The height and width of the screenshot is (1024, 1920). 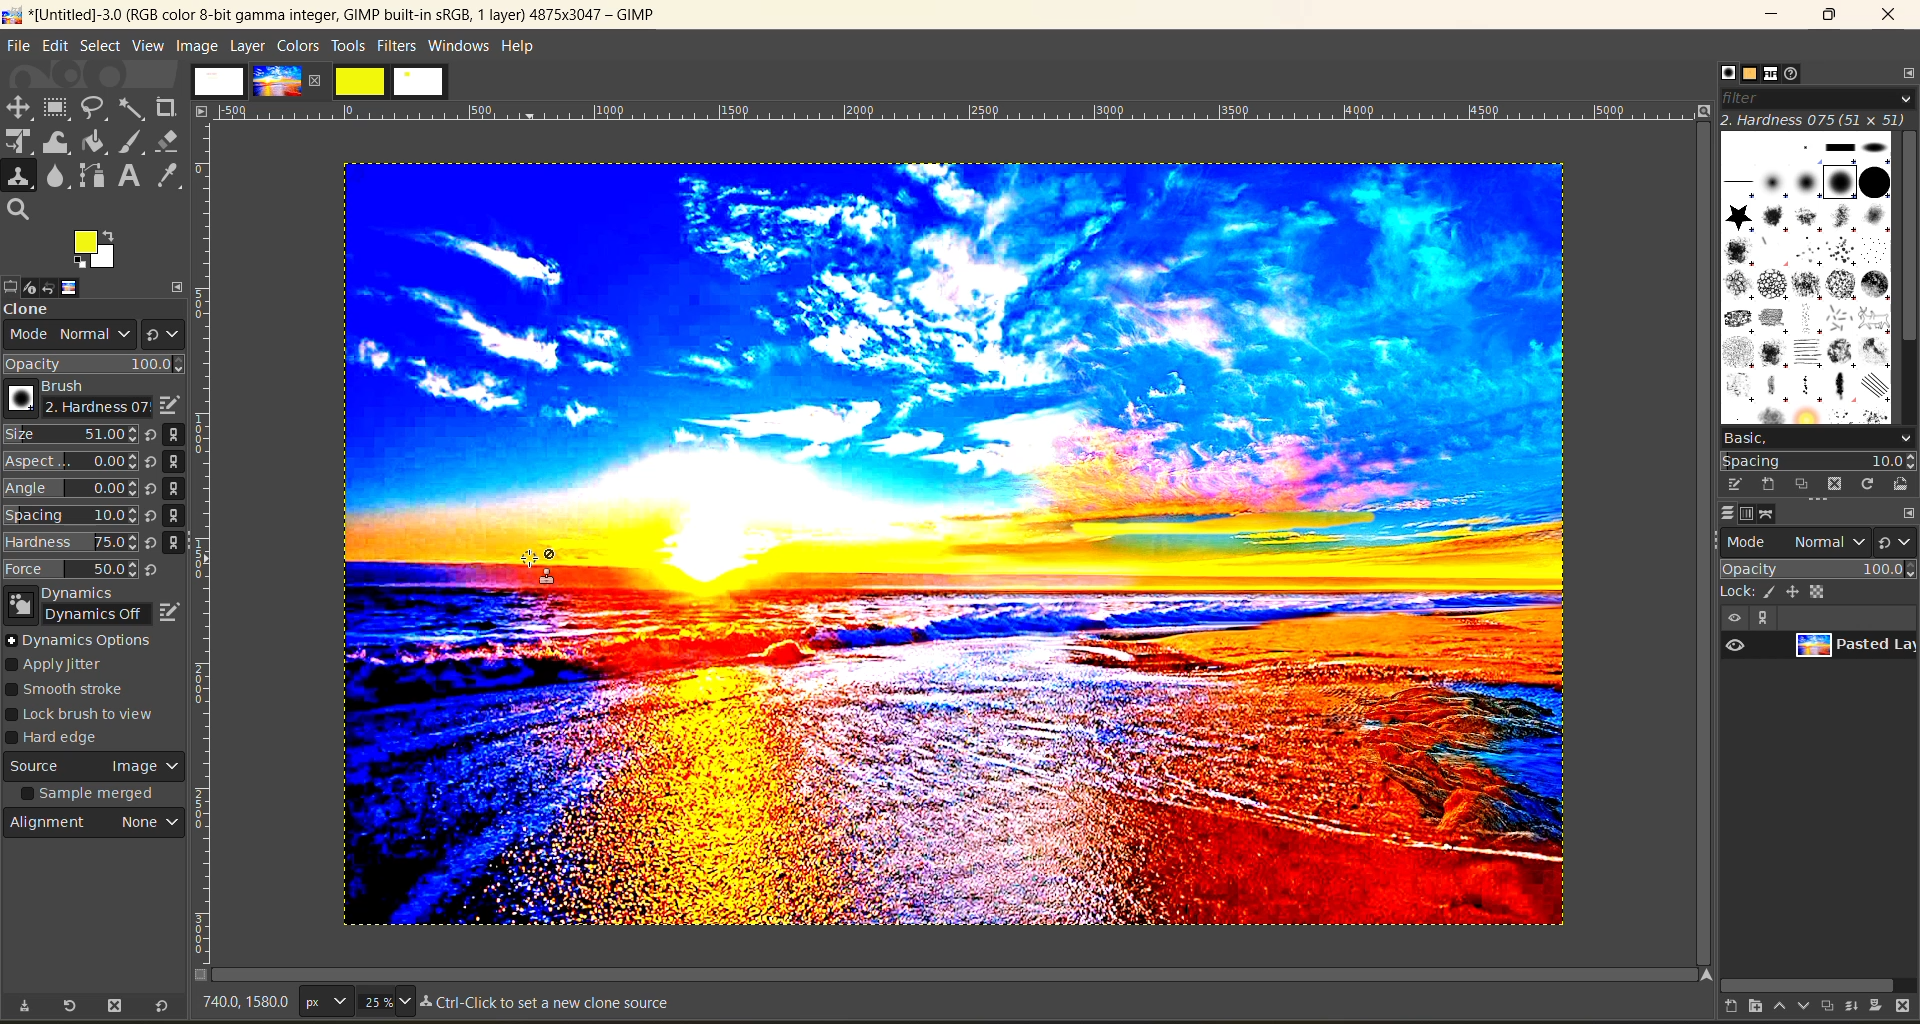 What do you see at coordinates (58, 143) in the screenshot?
I see `wrap transform` at bounding box center [58, 143].